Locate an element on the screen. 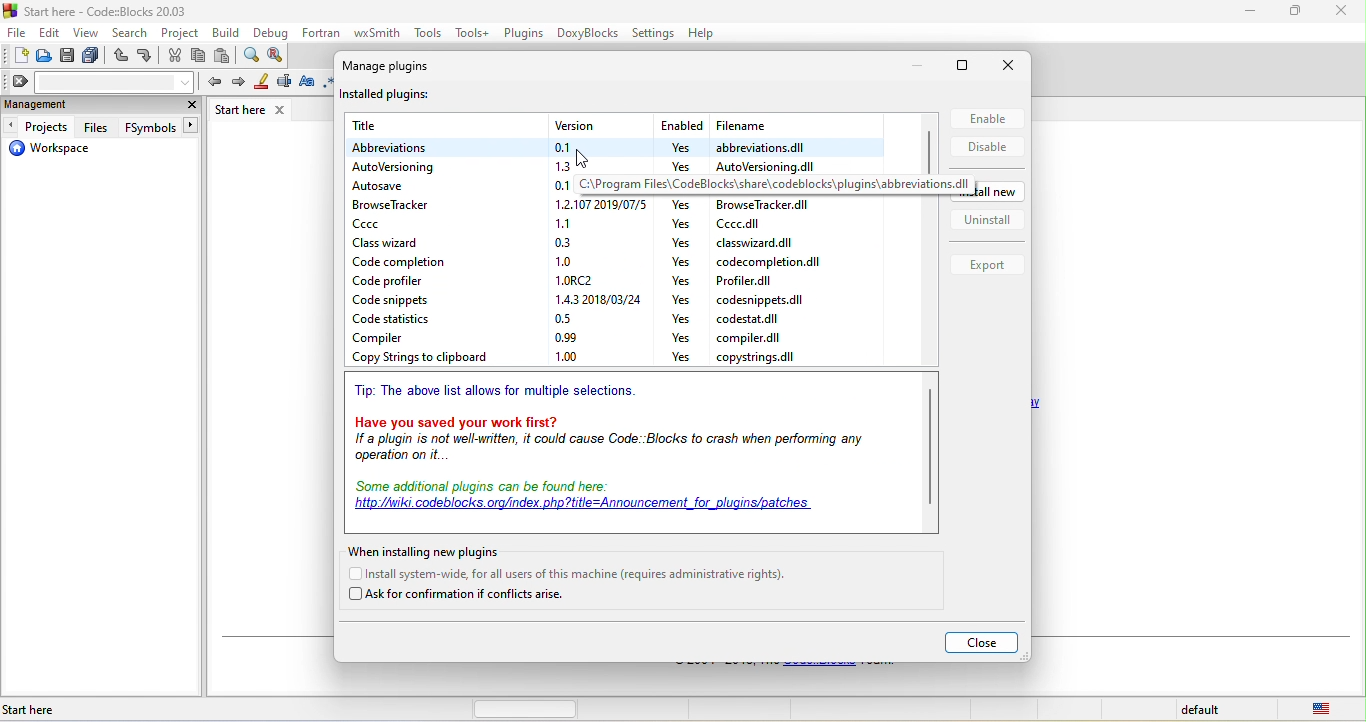 Image resolution: width=1366 pixels, height=722 pixels. close is located at coordinates (984, 641).